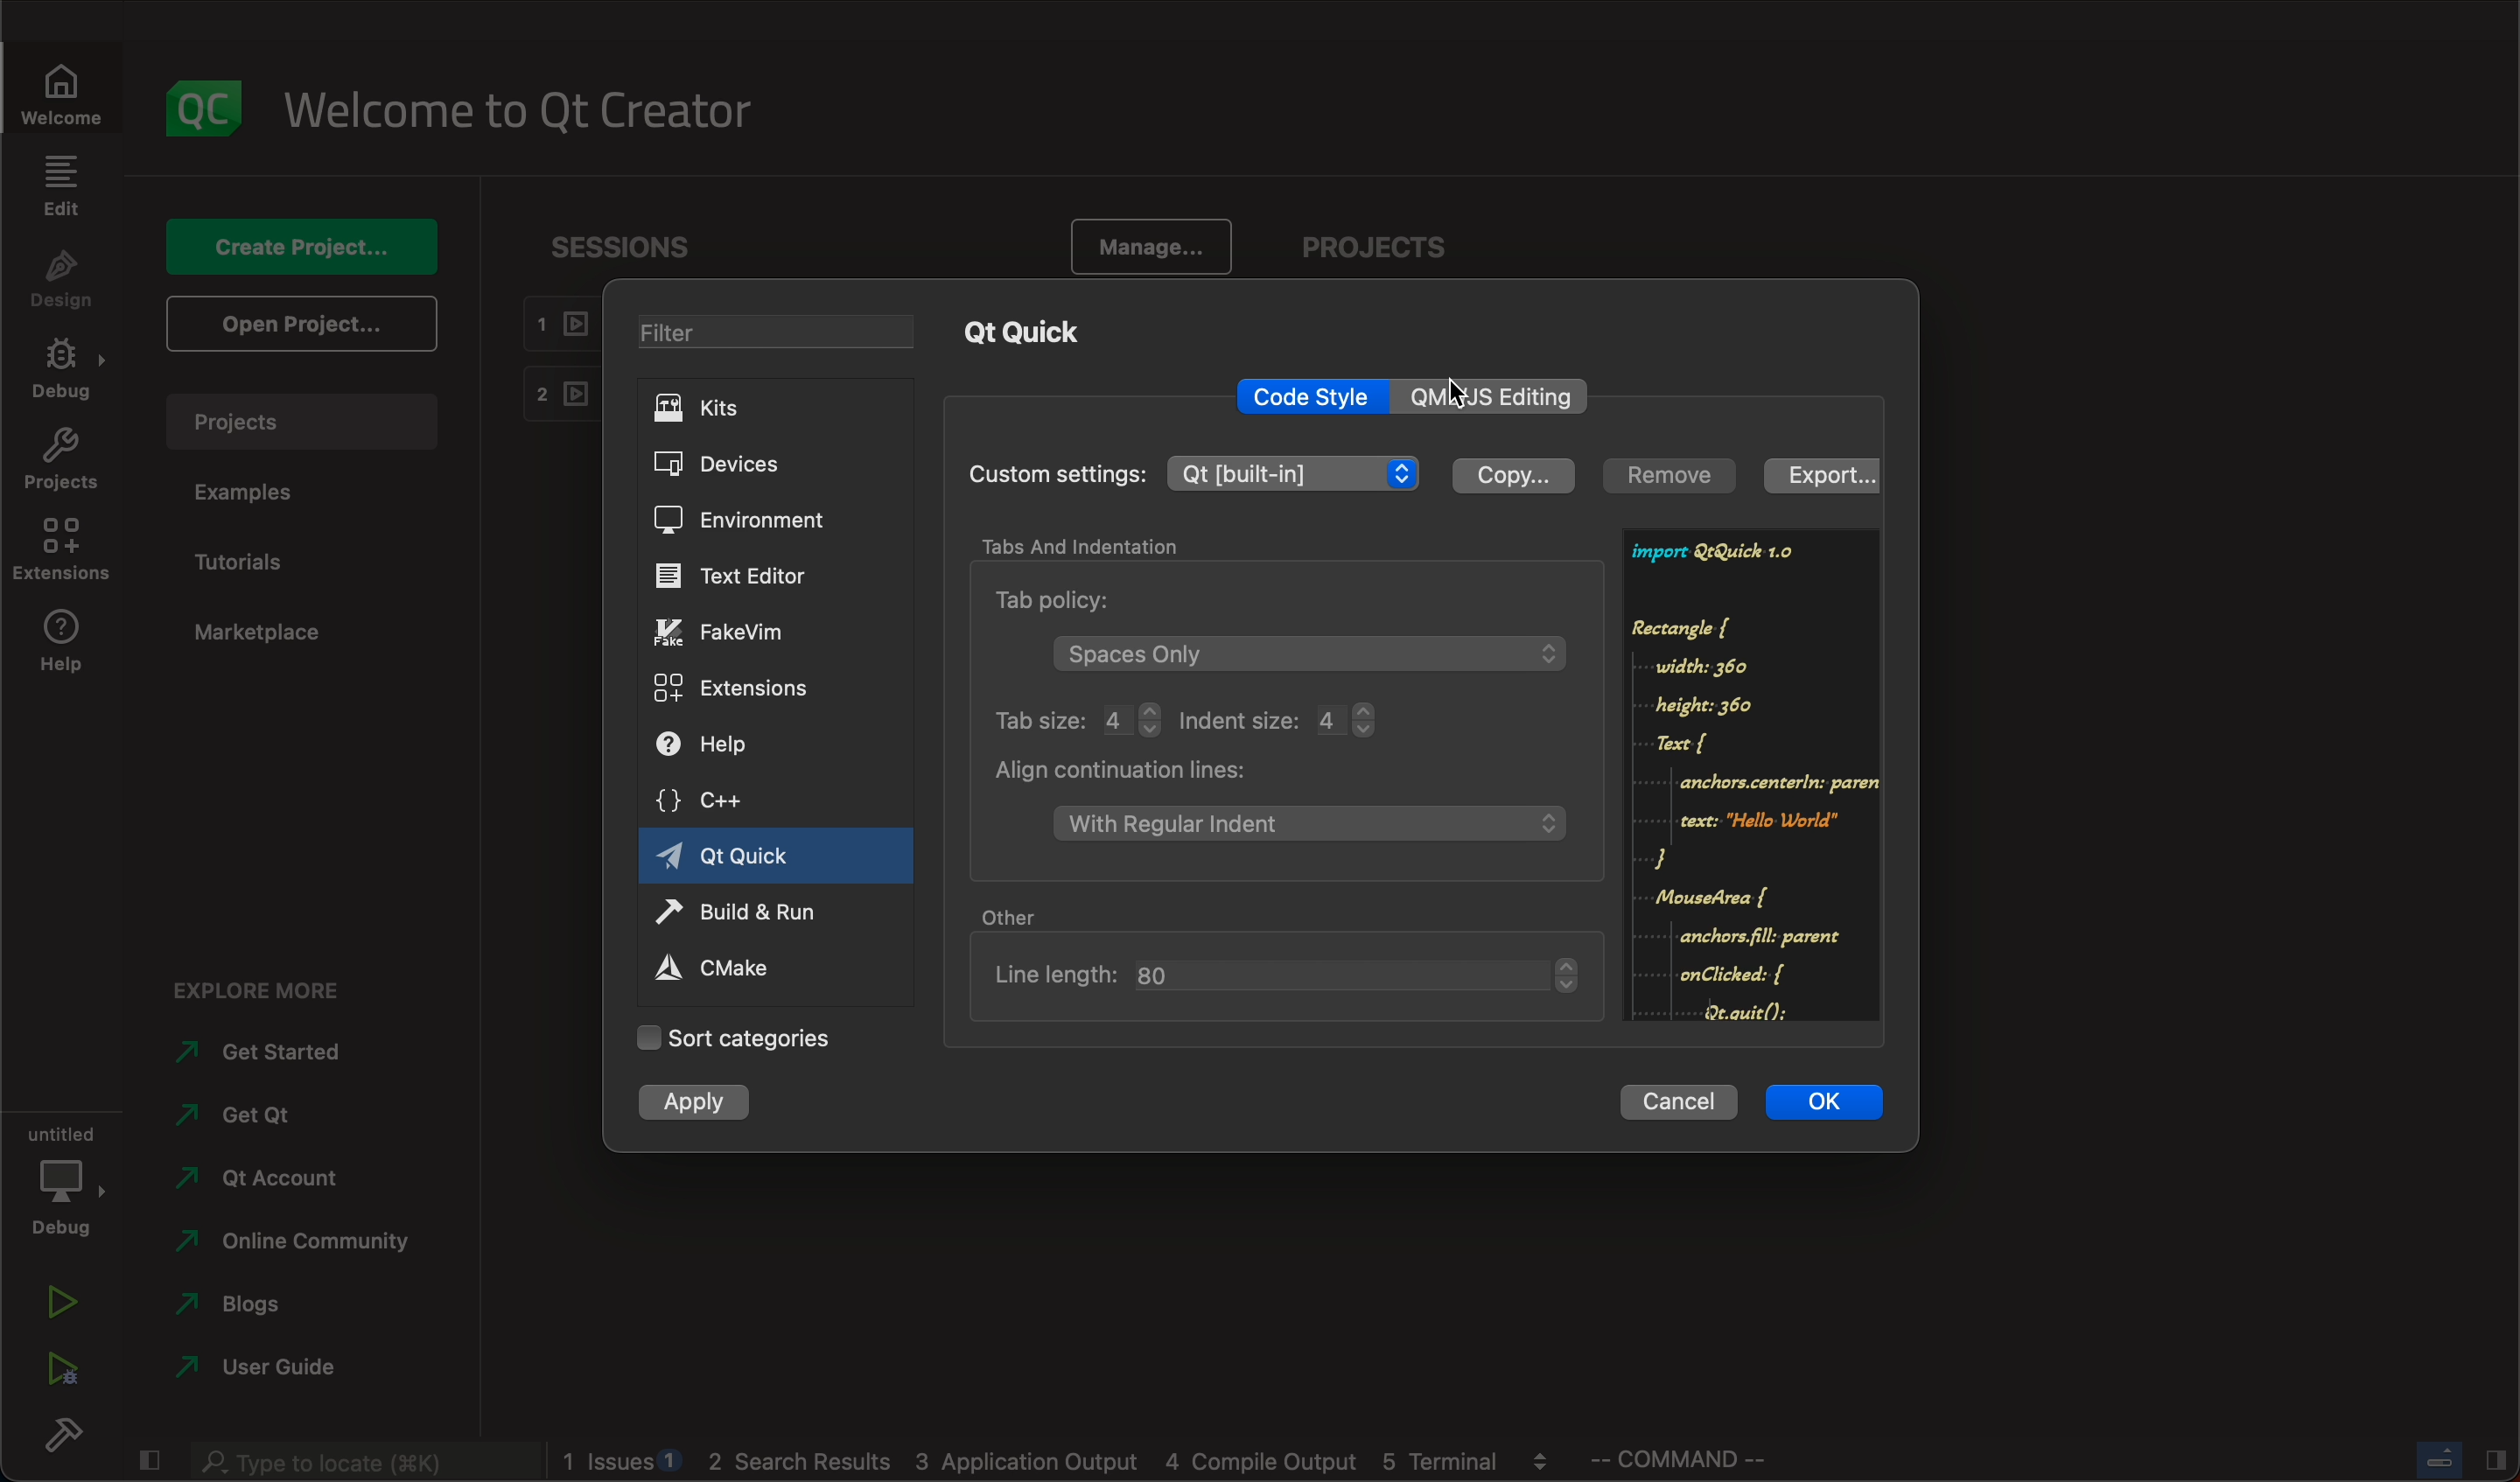  Describe the element at coordinates (740, 575) in the screenshot. I see `editor` at that location.